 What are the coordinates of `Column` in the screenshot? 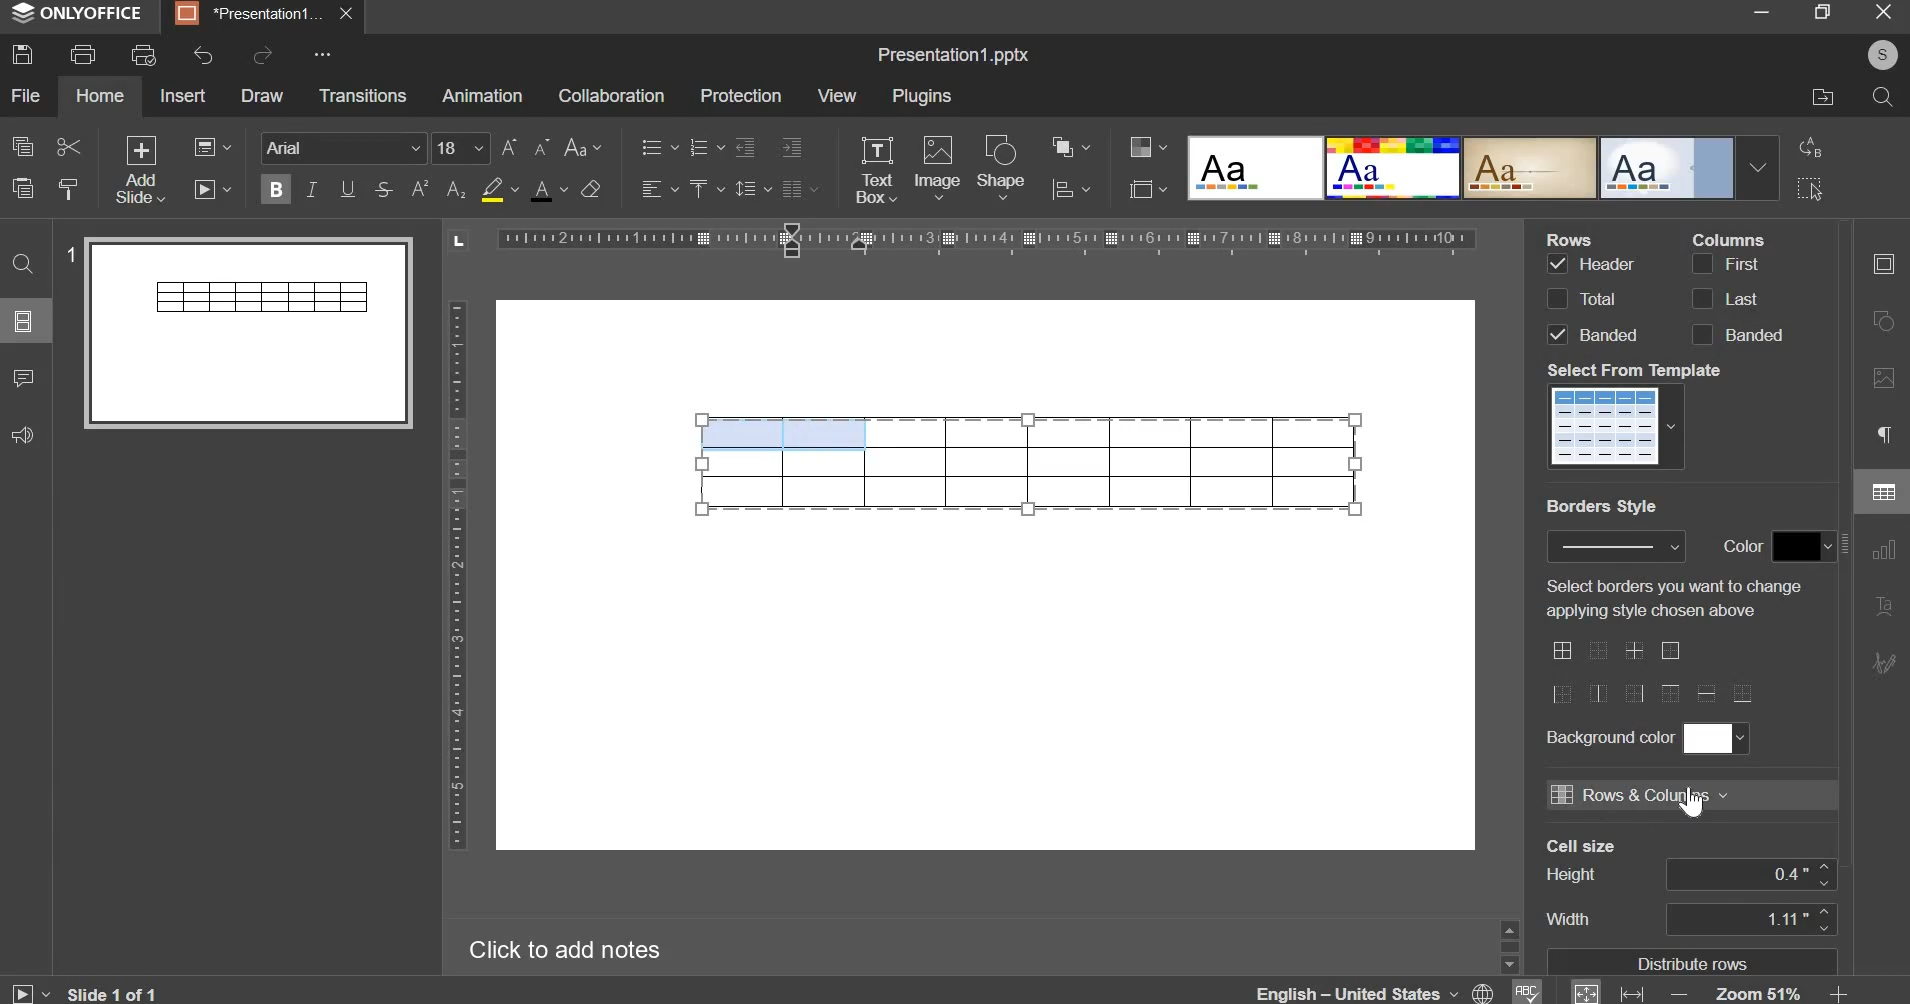 It's located at (1728, 238).